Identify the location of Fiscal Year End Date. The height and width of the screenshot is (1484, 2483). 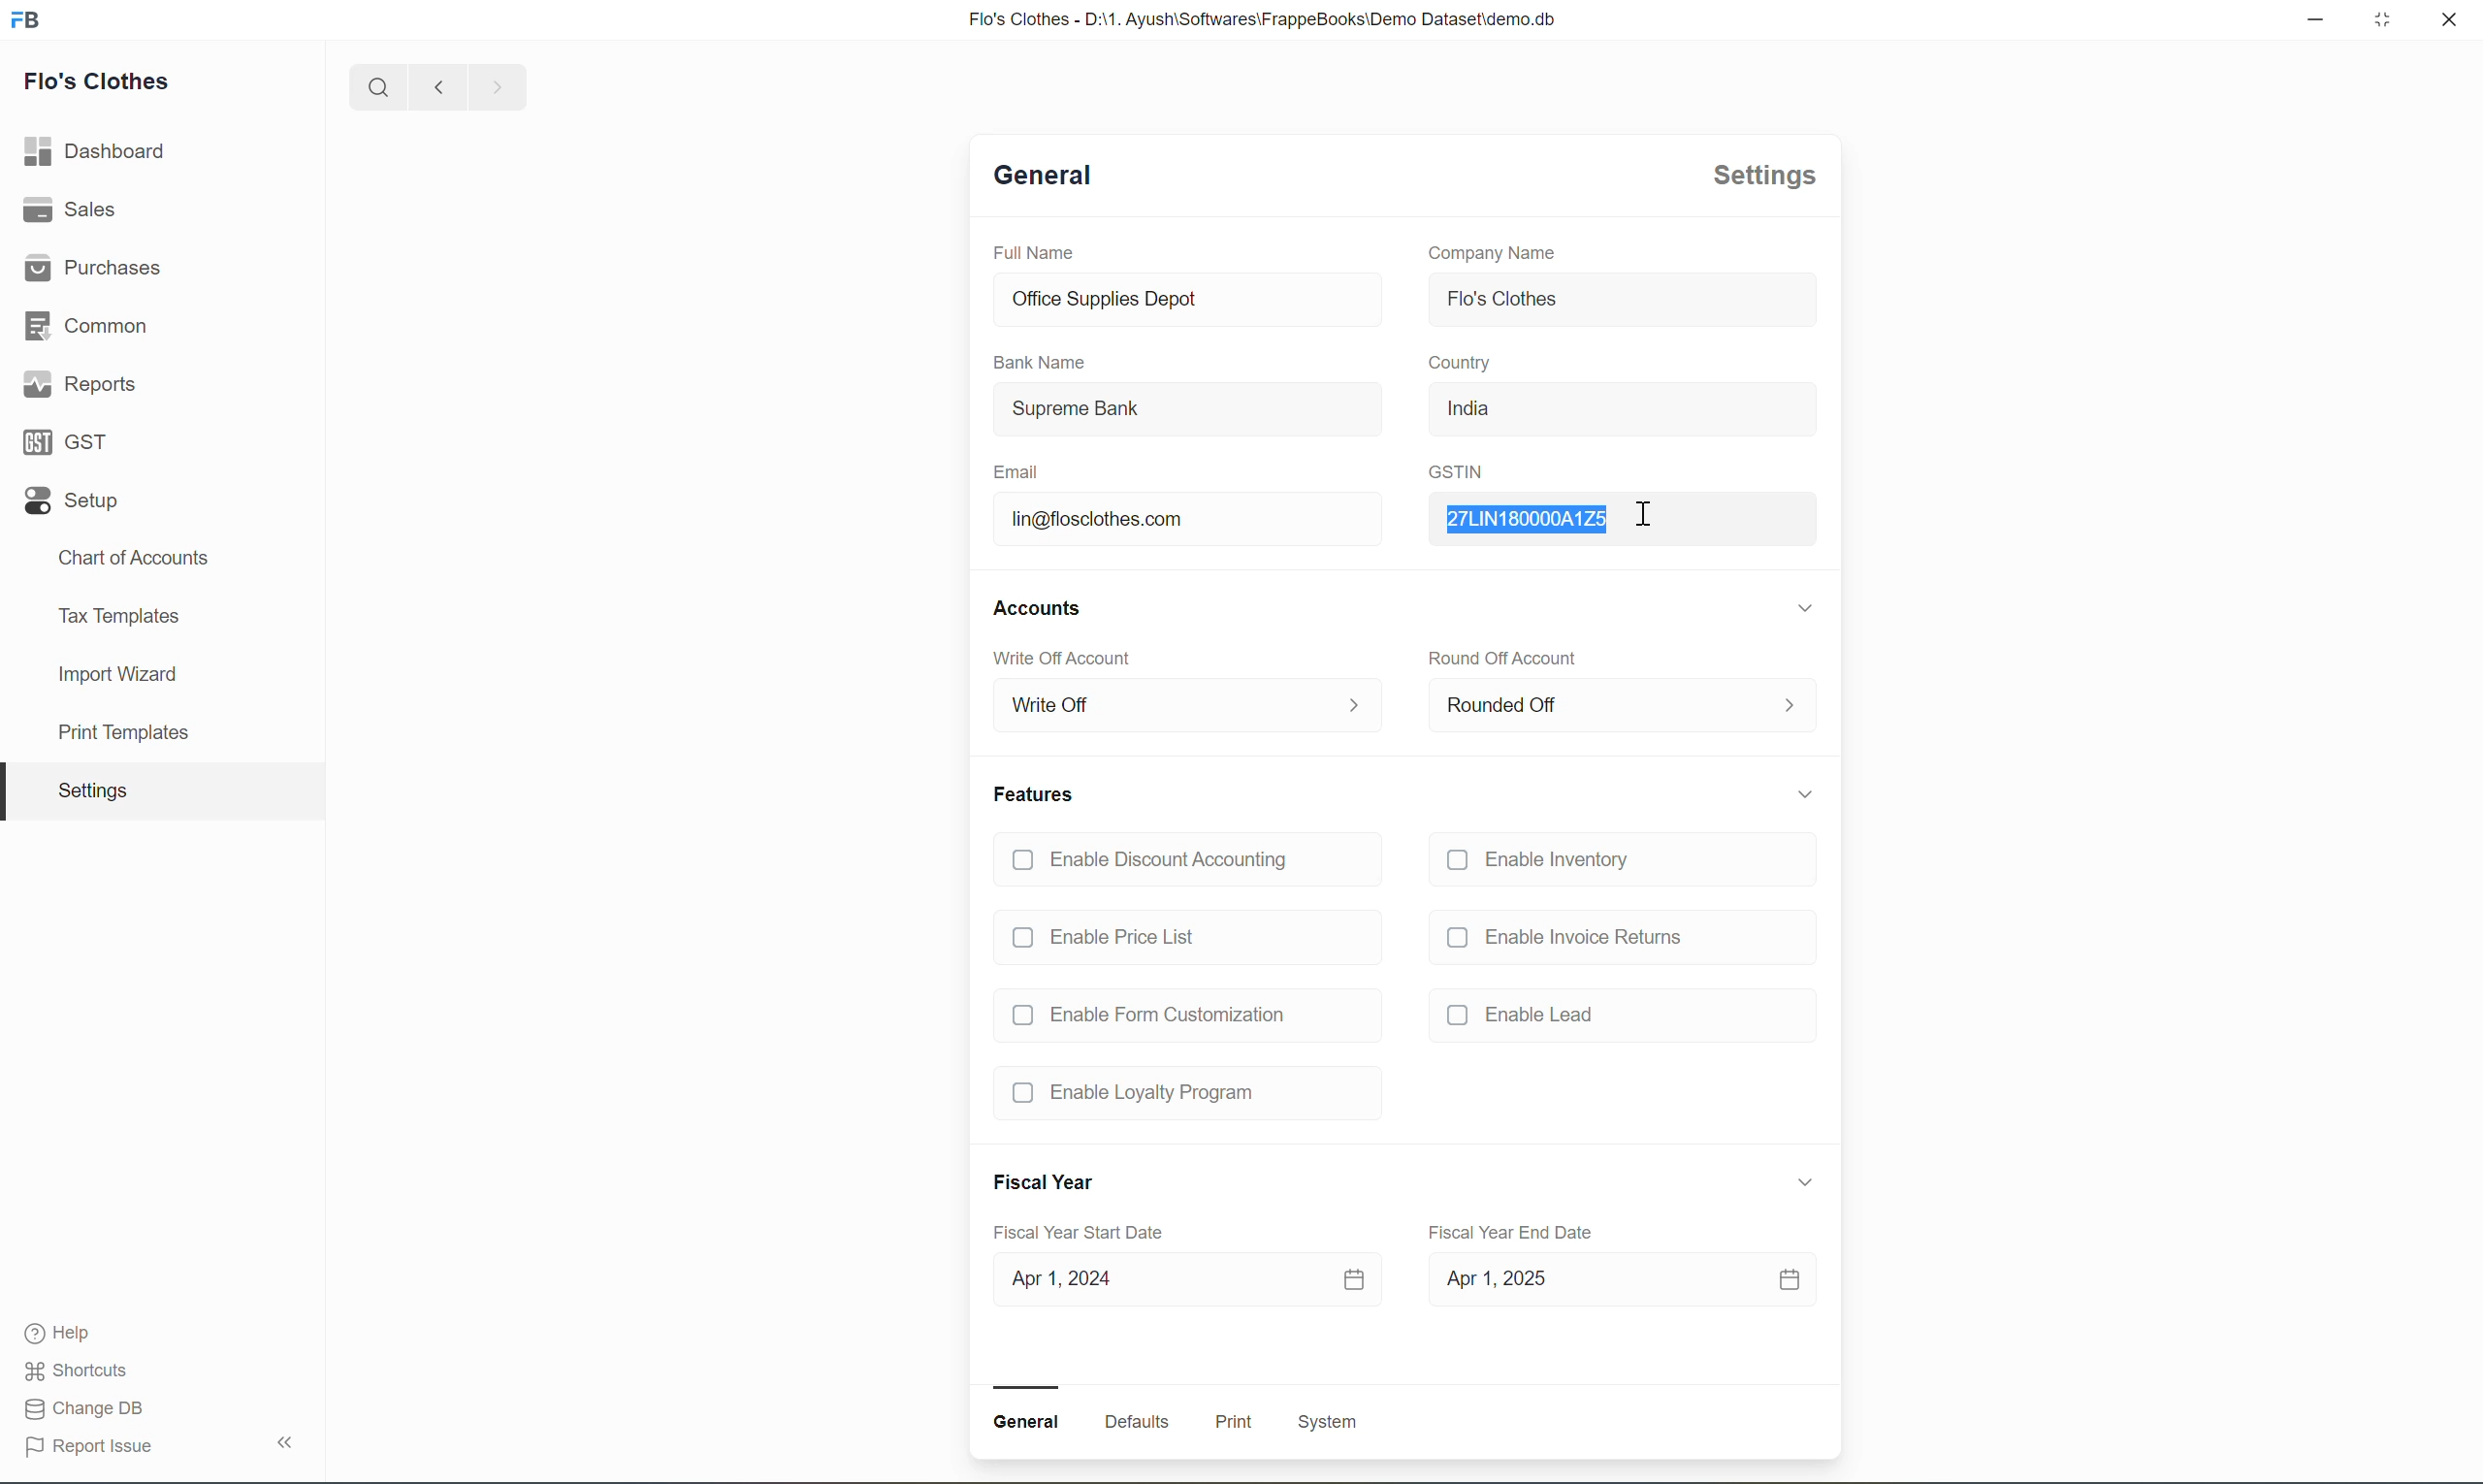
(1510, 1233).